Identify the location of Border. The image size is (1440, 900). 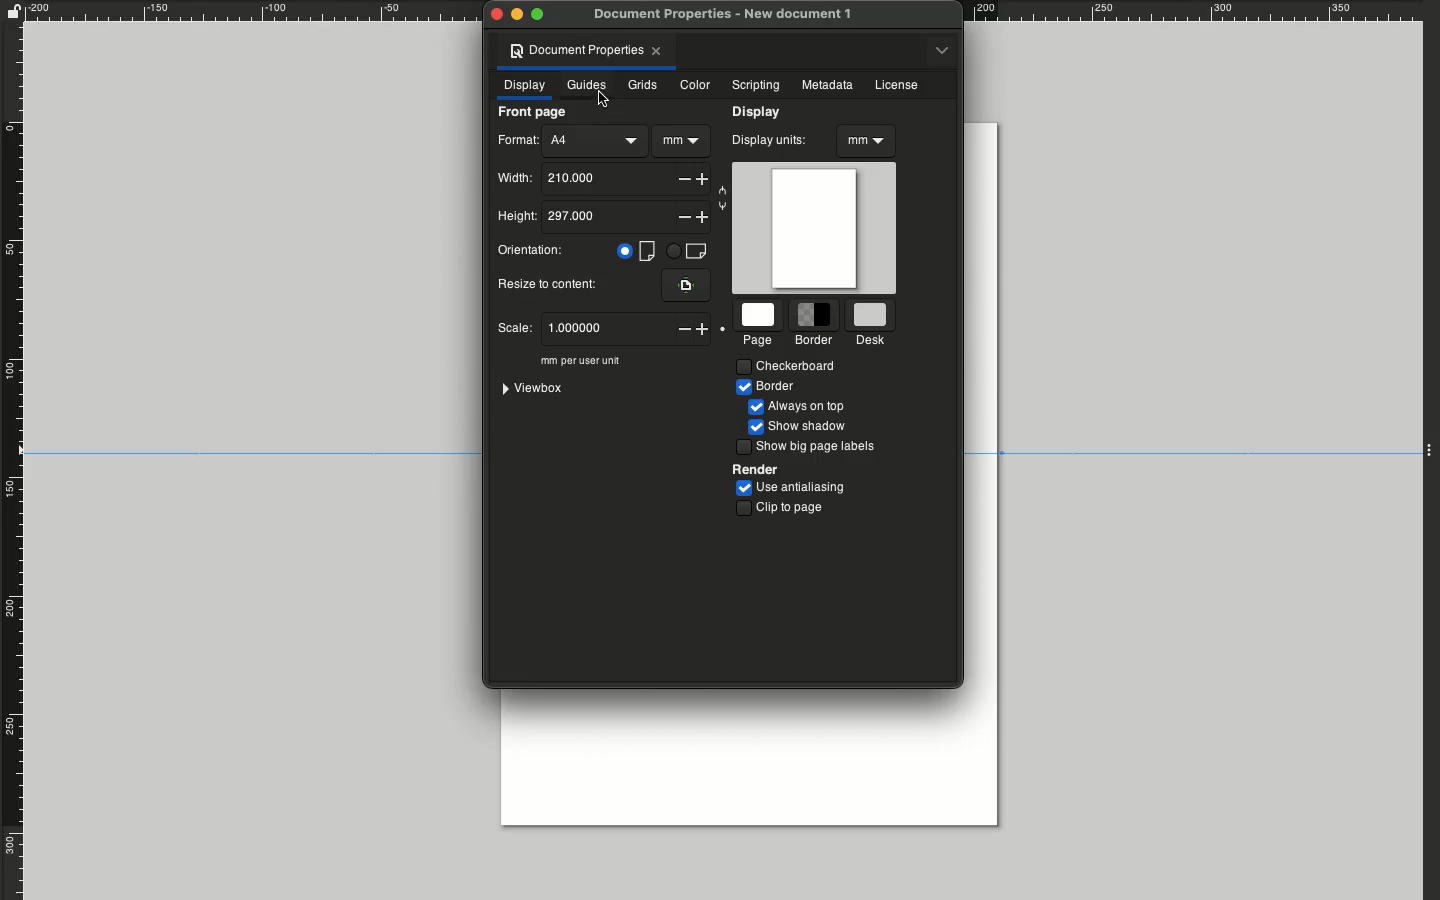
(766, 386).